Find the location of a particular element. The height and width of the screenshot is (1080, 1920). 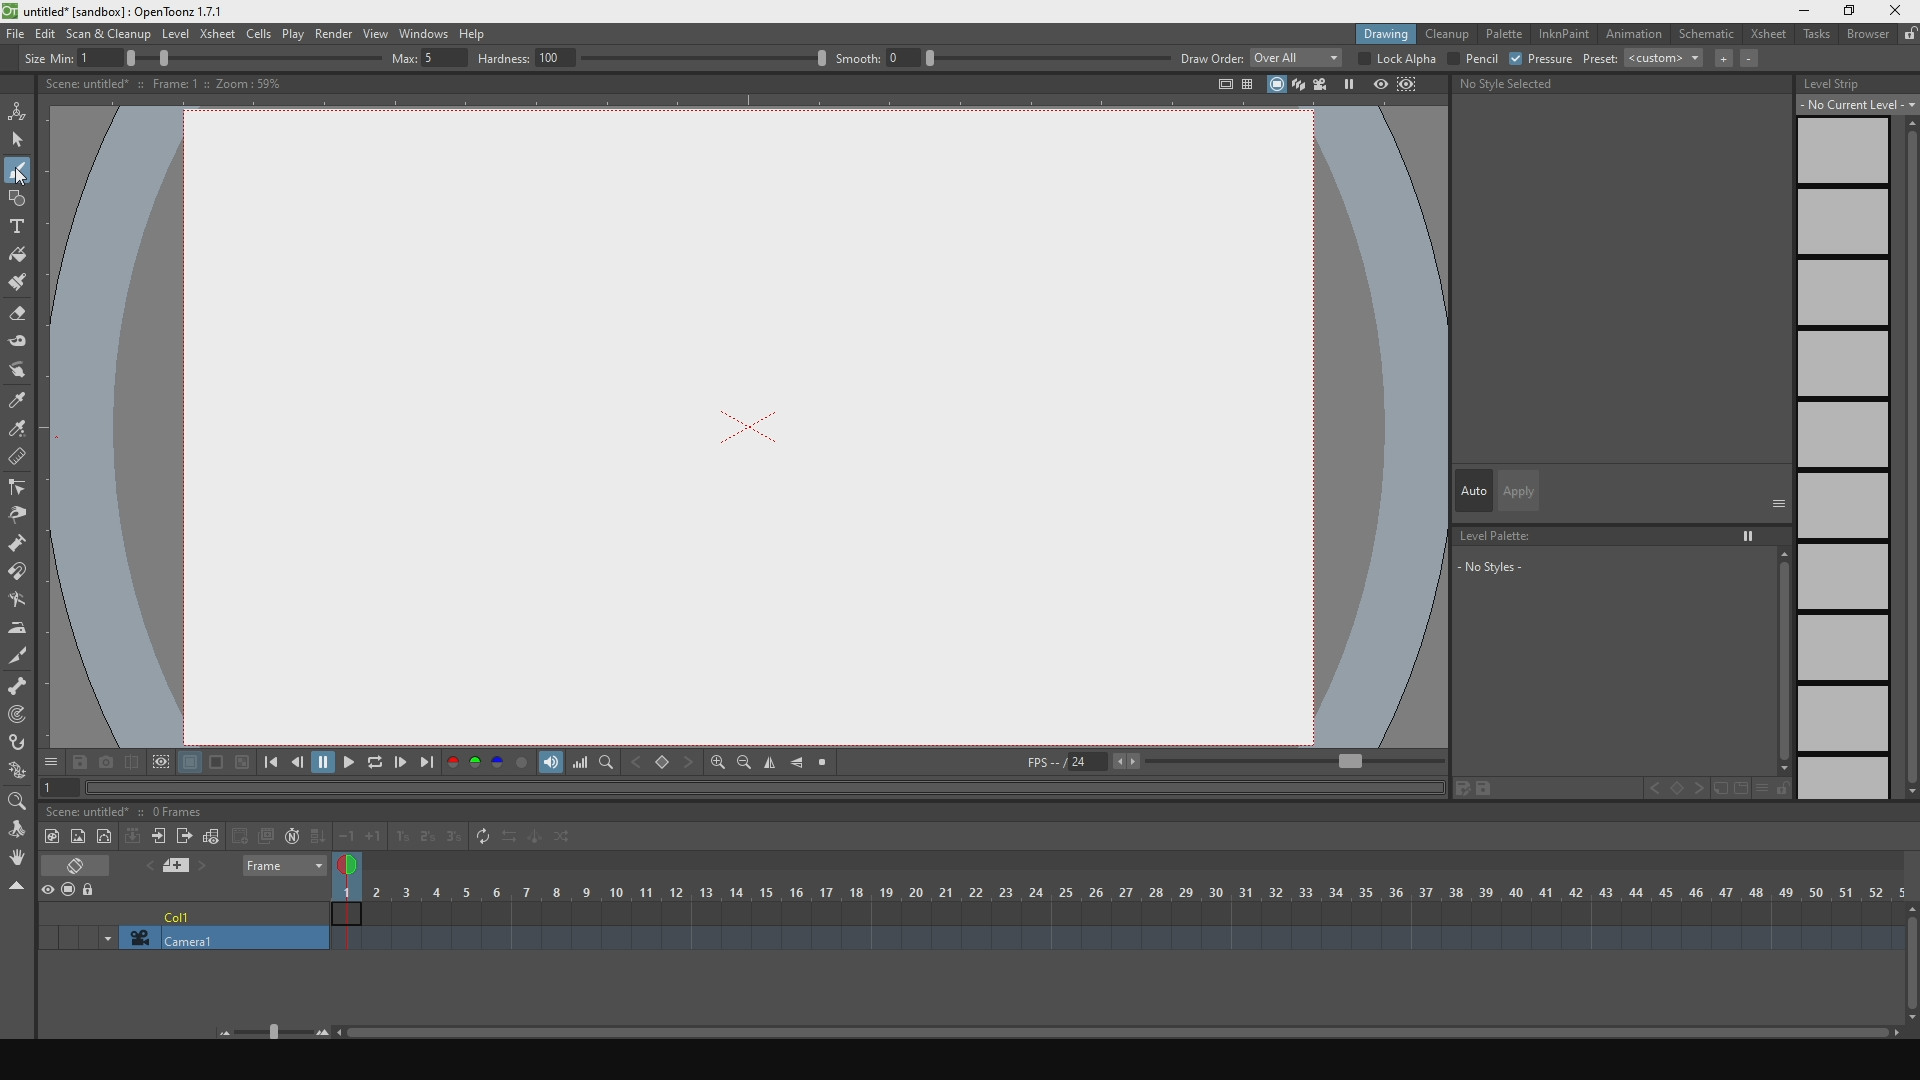

preview is located at coordinates (50, 889).